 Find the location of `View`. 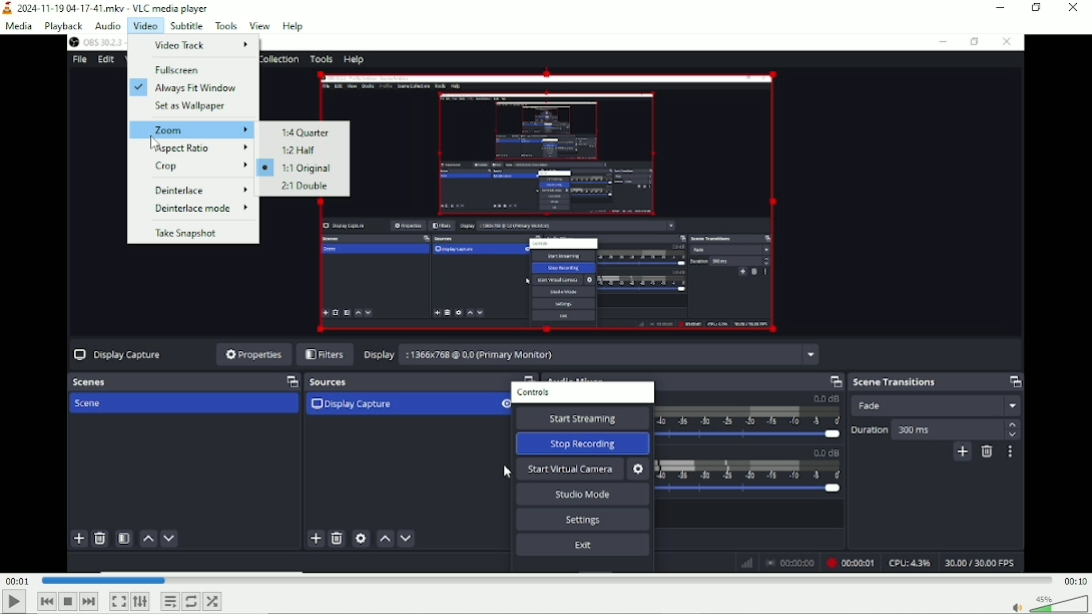

View is located at coordinates (260, 24).